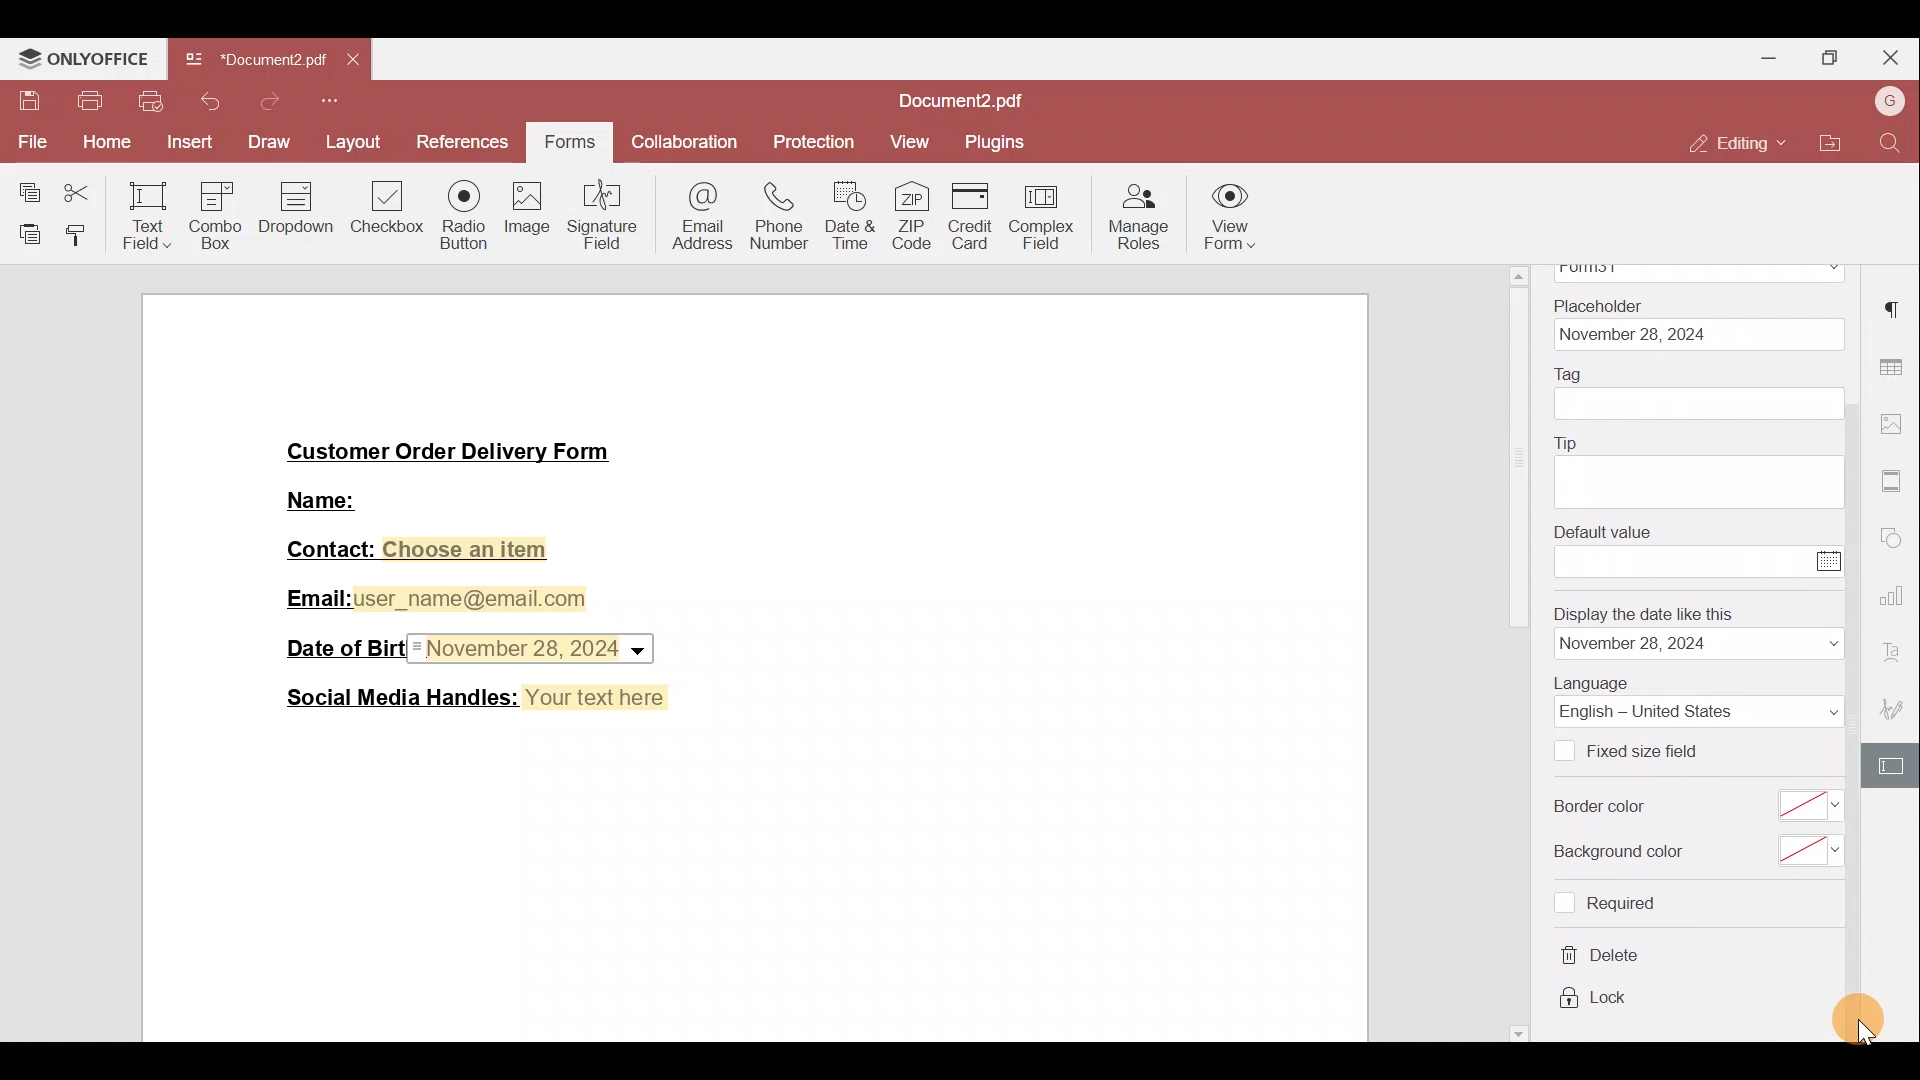 The image size is (1920, 1080). I want to click on Cut, so click(82, 189).